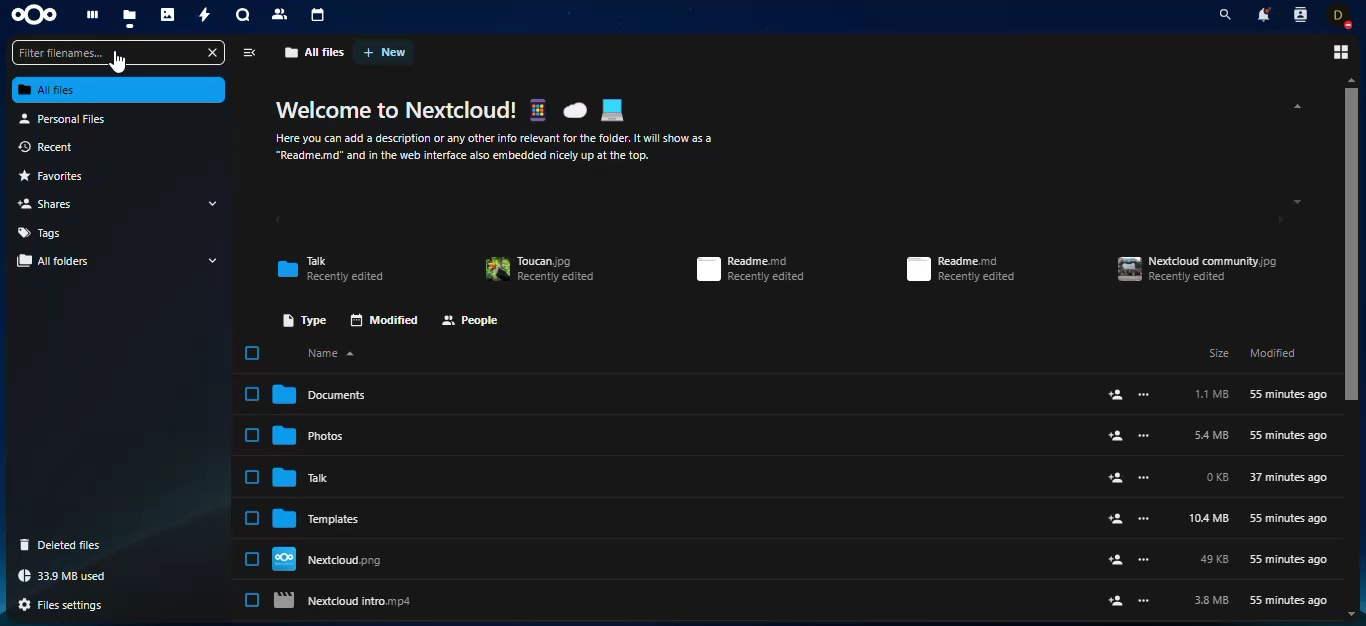  What do you see at coordinates (252, 476) in the screenshot?
I see `Click to select` at bounding box center [252, 476].